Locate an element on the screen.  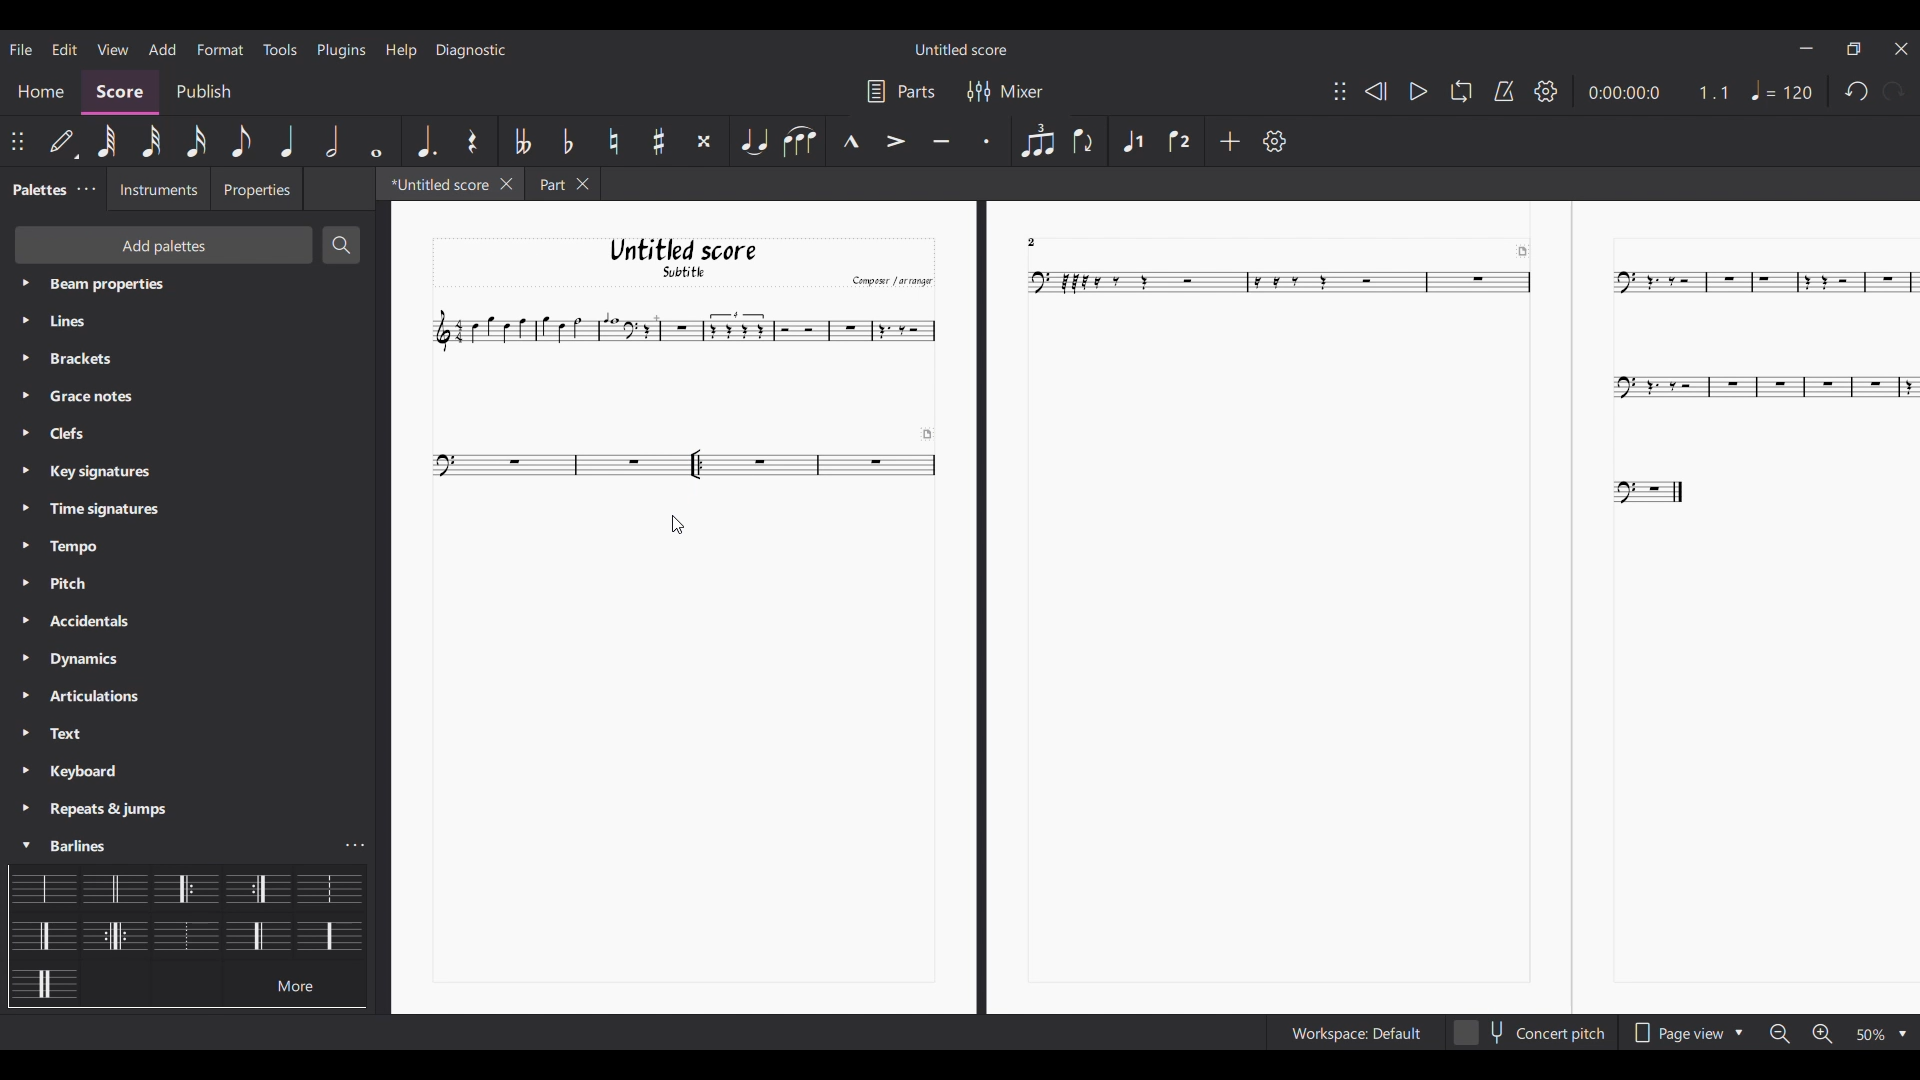
Add is located at coordinates (1230, 141).